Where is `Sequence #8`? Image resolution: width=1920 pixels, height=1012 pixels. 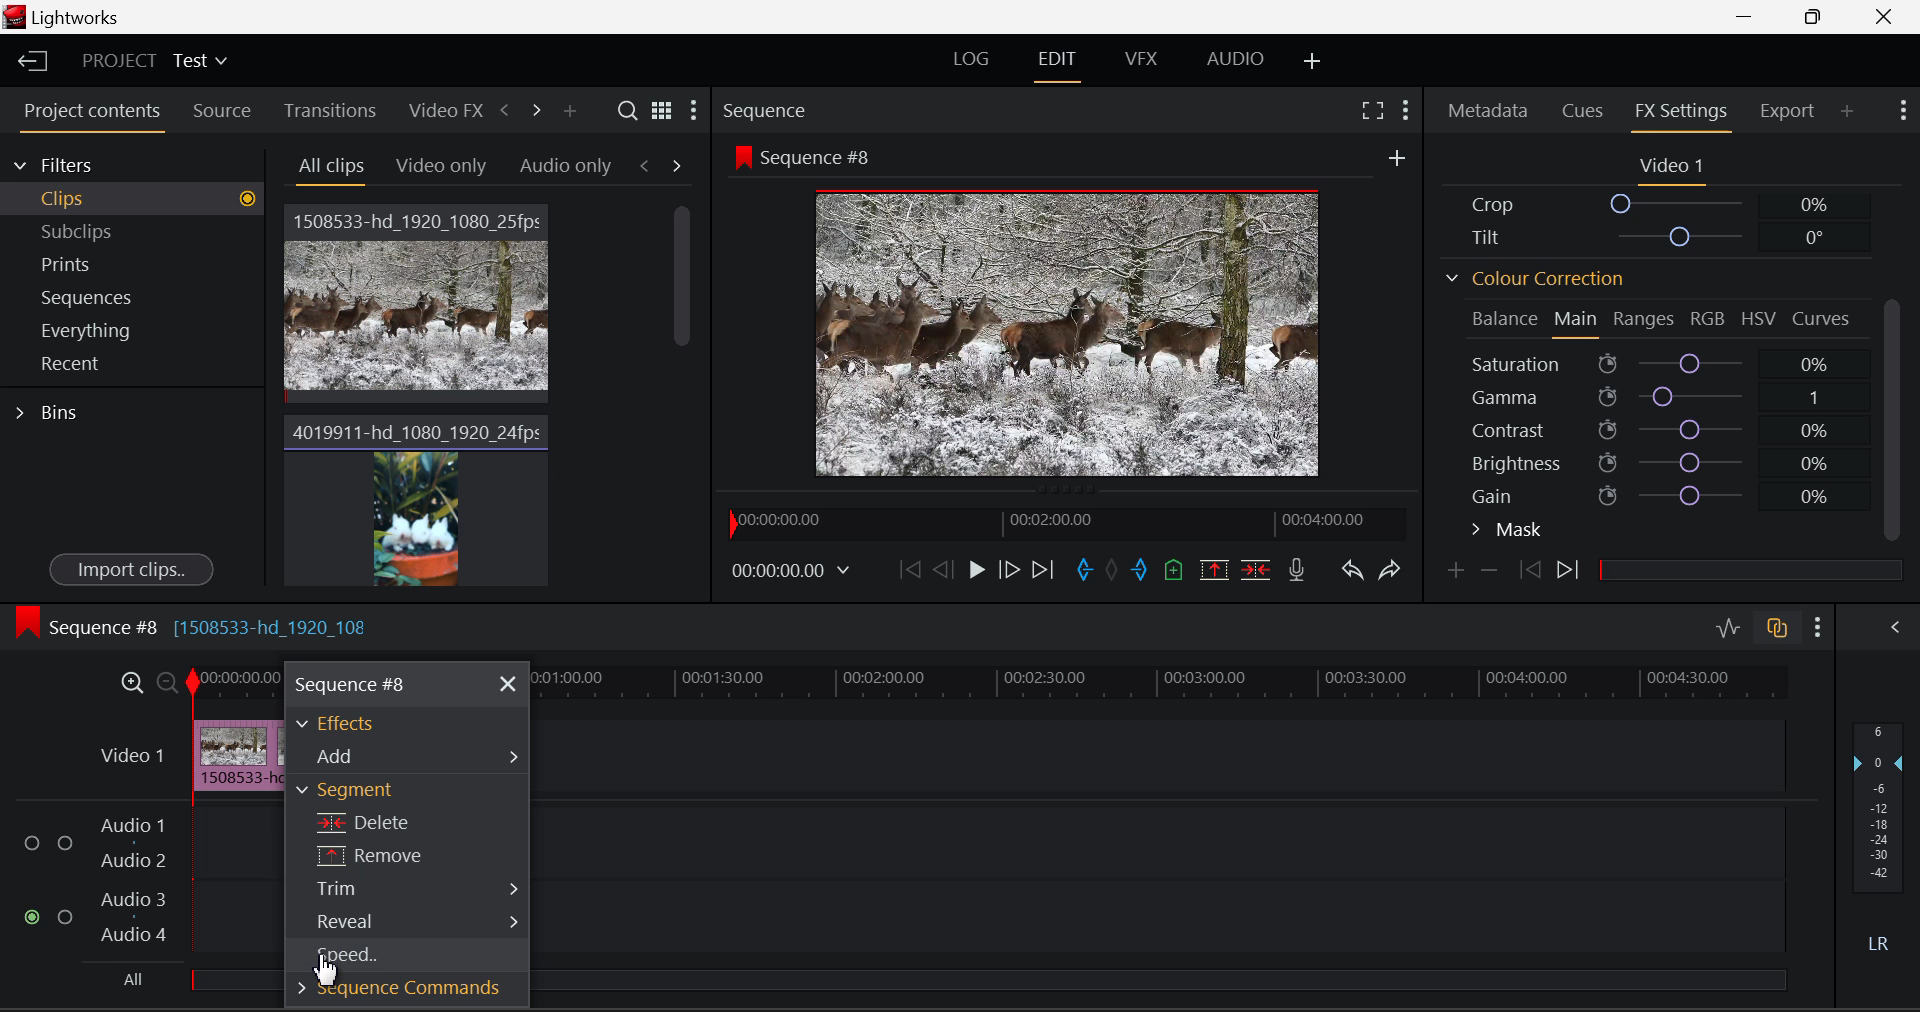 Sequence #8 is located at coordinates (348, 685).